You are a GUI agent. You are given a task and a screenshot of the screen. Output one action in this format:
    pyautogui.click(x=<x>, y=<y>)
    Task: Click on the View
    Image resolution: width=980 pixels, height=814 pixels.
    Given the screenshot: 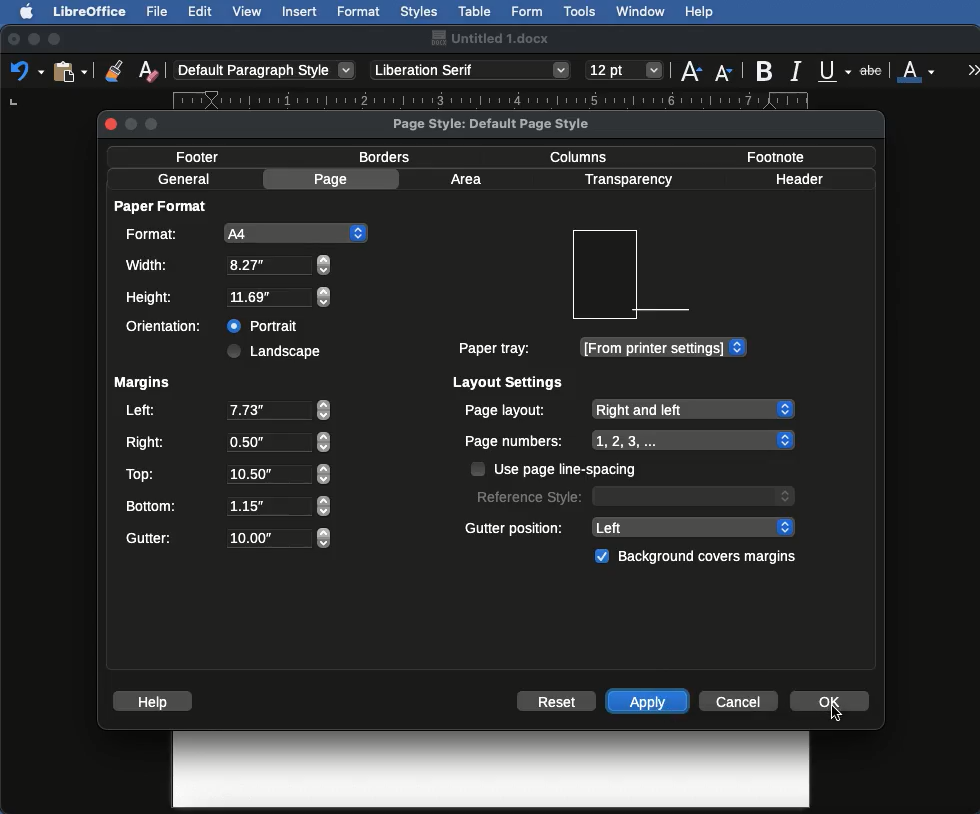 What is the action you would take?
    pyautogui.click(x=248, y=11)
    